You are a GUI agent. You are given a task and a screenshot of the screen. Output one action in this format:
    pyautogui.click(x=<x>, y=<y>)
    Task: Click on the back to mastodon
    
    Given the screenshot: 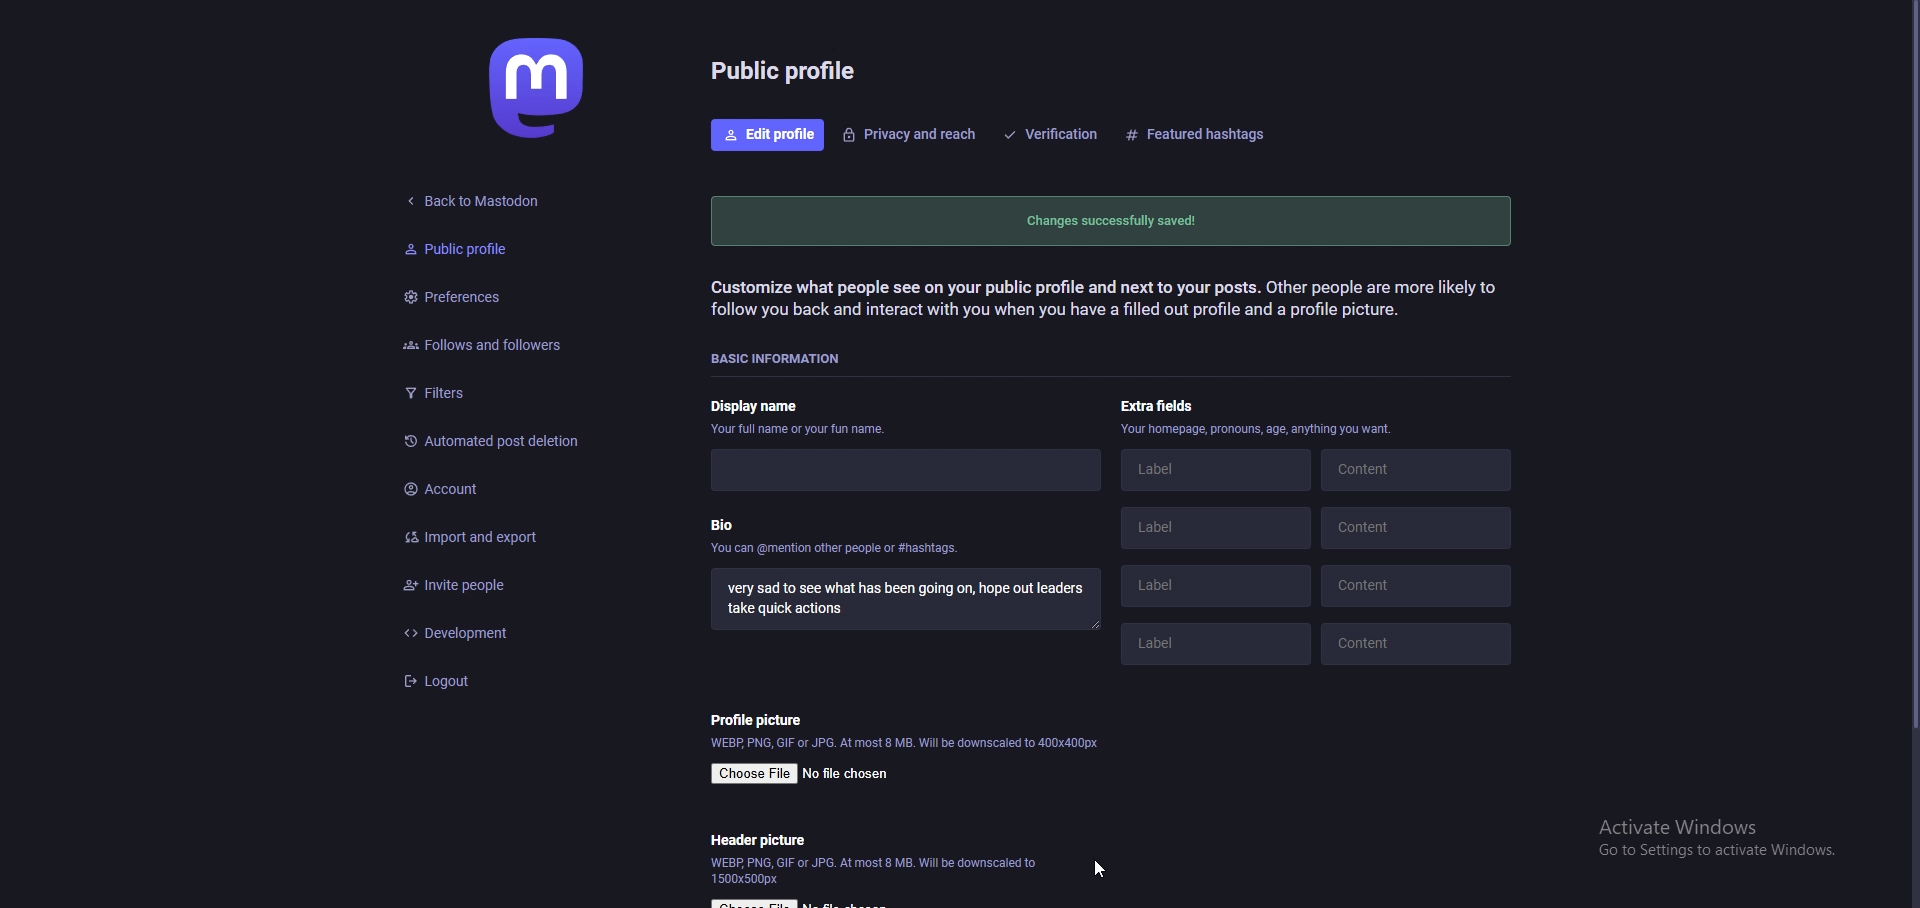 What is the action you would take?
    pyautogui.click(x=475, y=203)
    